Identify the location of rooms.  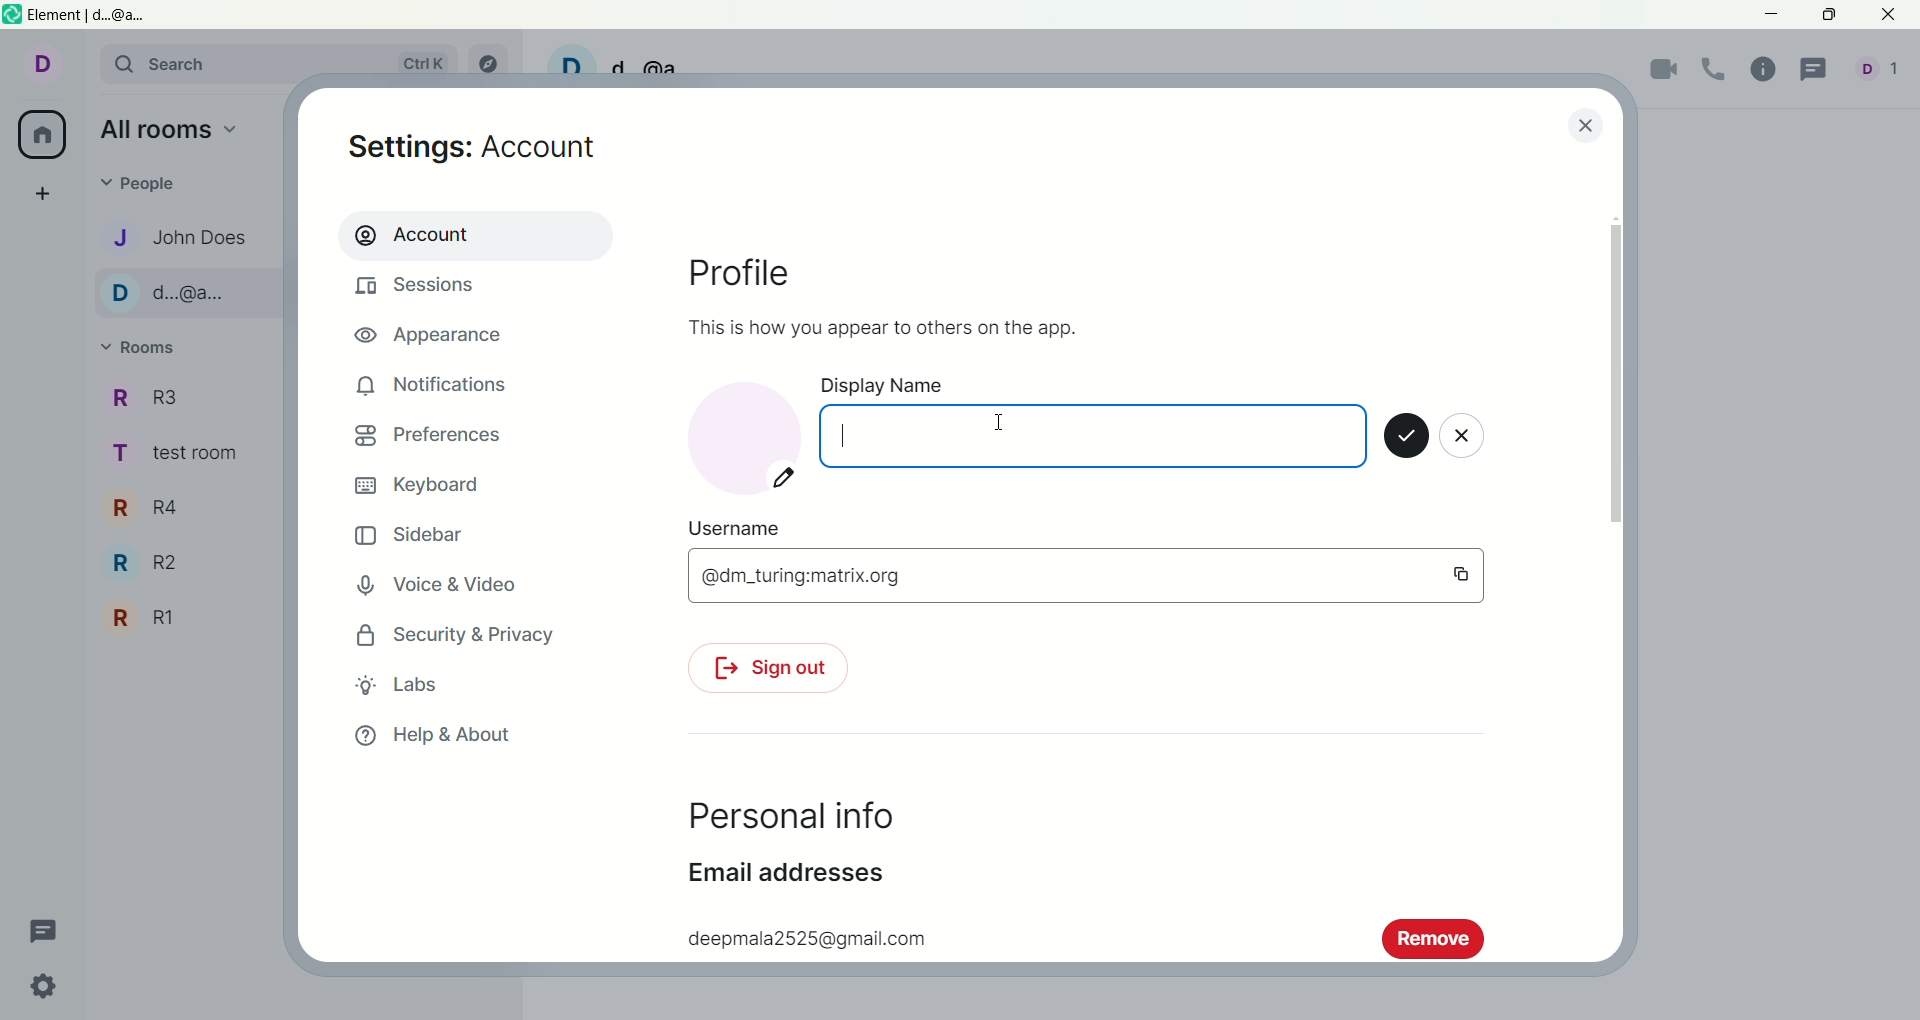
(146, 349).